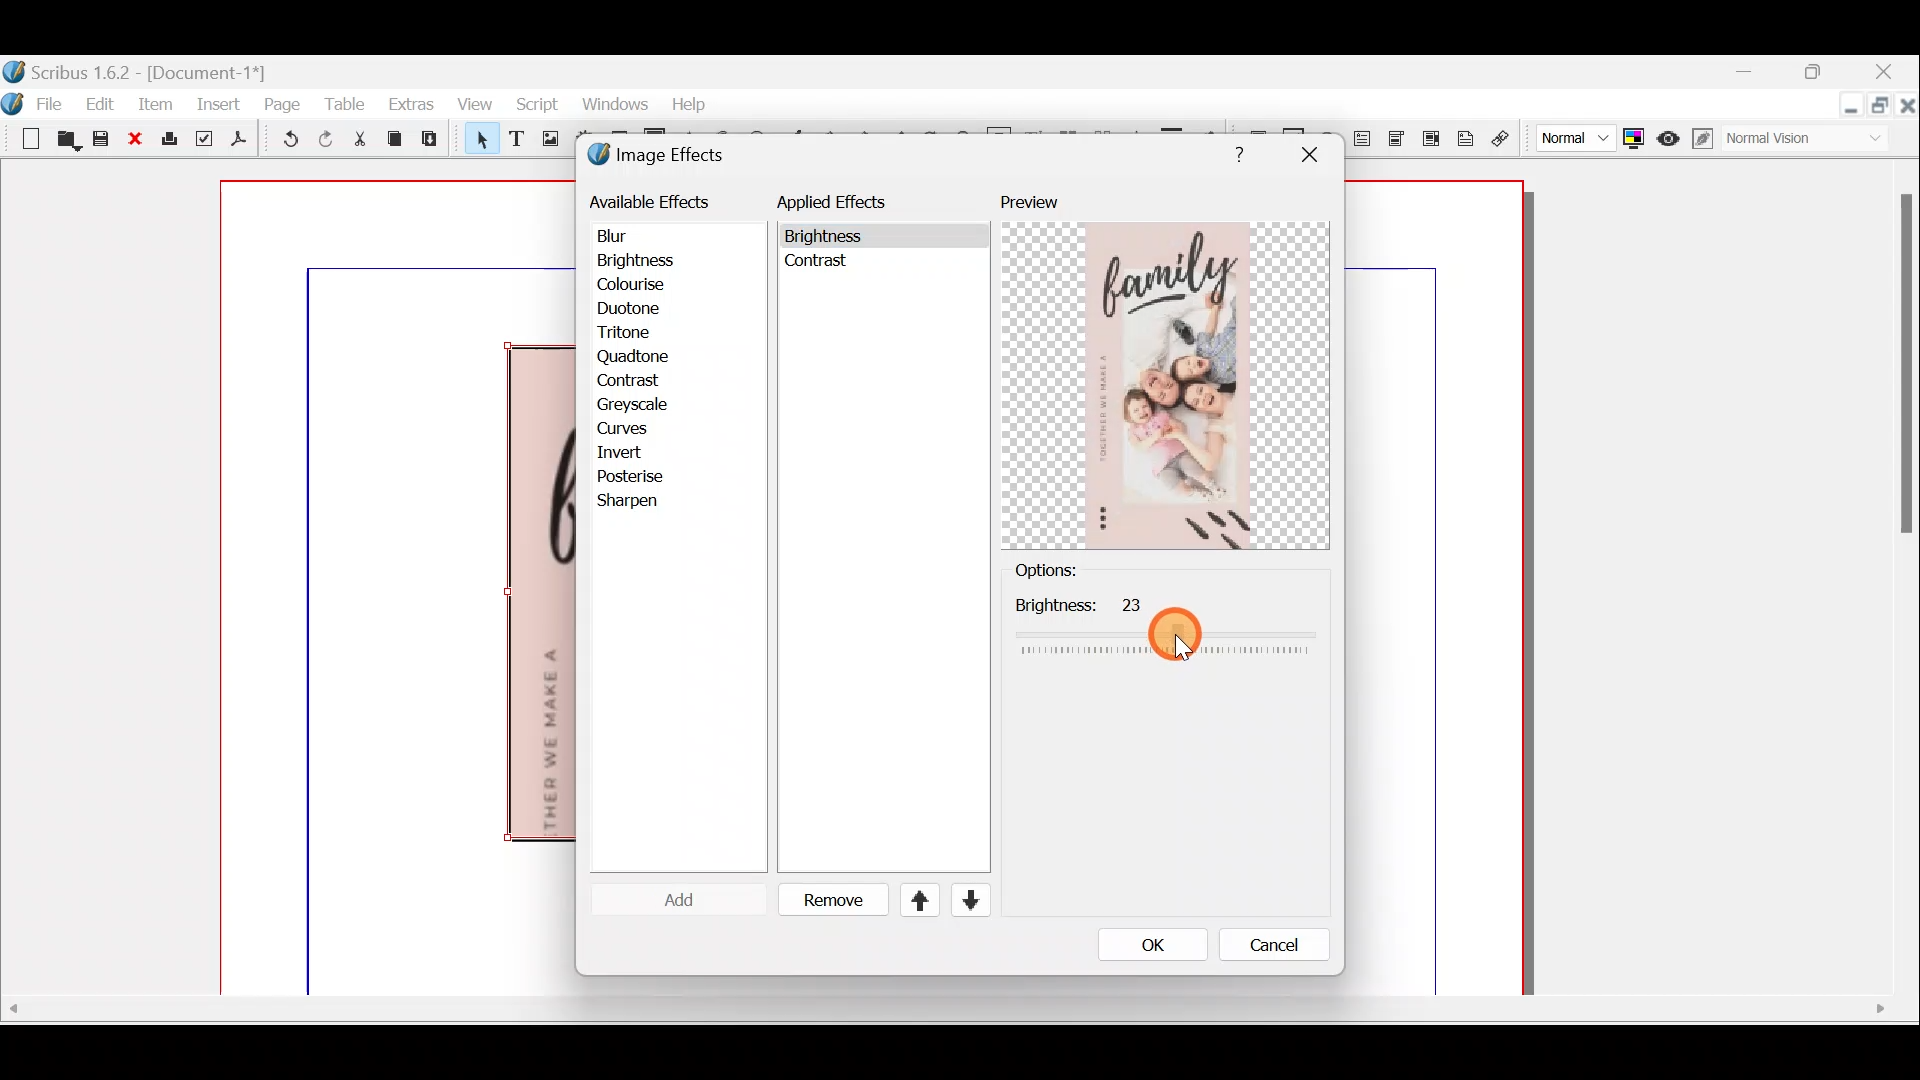  I want to click on New, so click(24, 137).